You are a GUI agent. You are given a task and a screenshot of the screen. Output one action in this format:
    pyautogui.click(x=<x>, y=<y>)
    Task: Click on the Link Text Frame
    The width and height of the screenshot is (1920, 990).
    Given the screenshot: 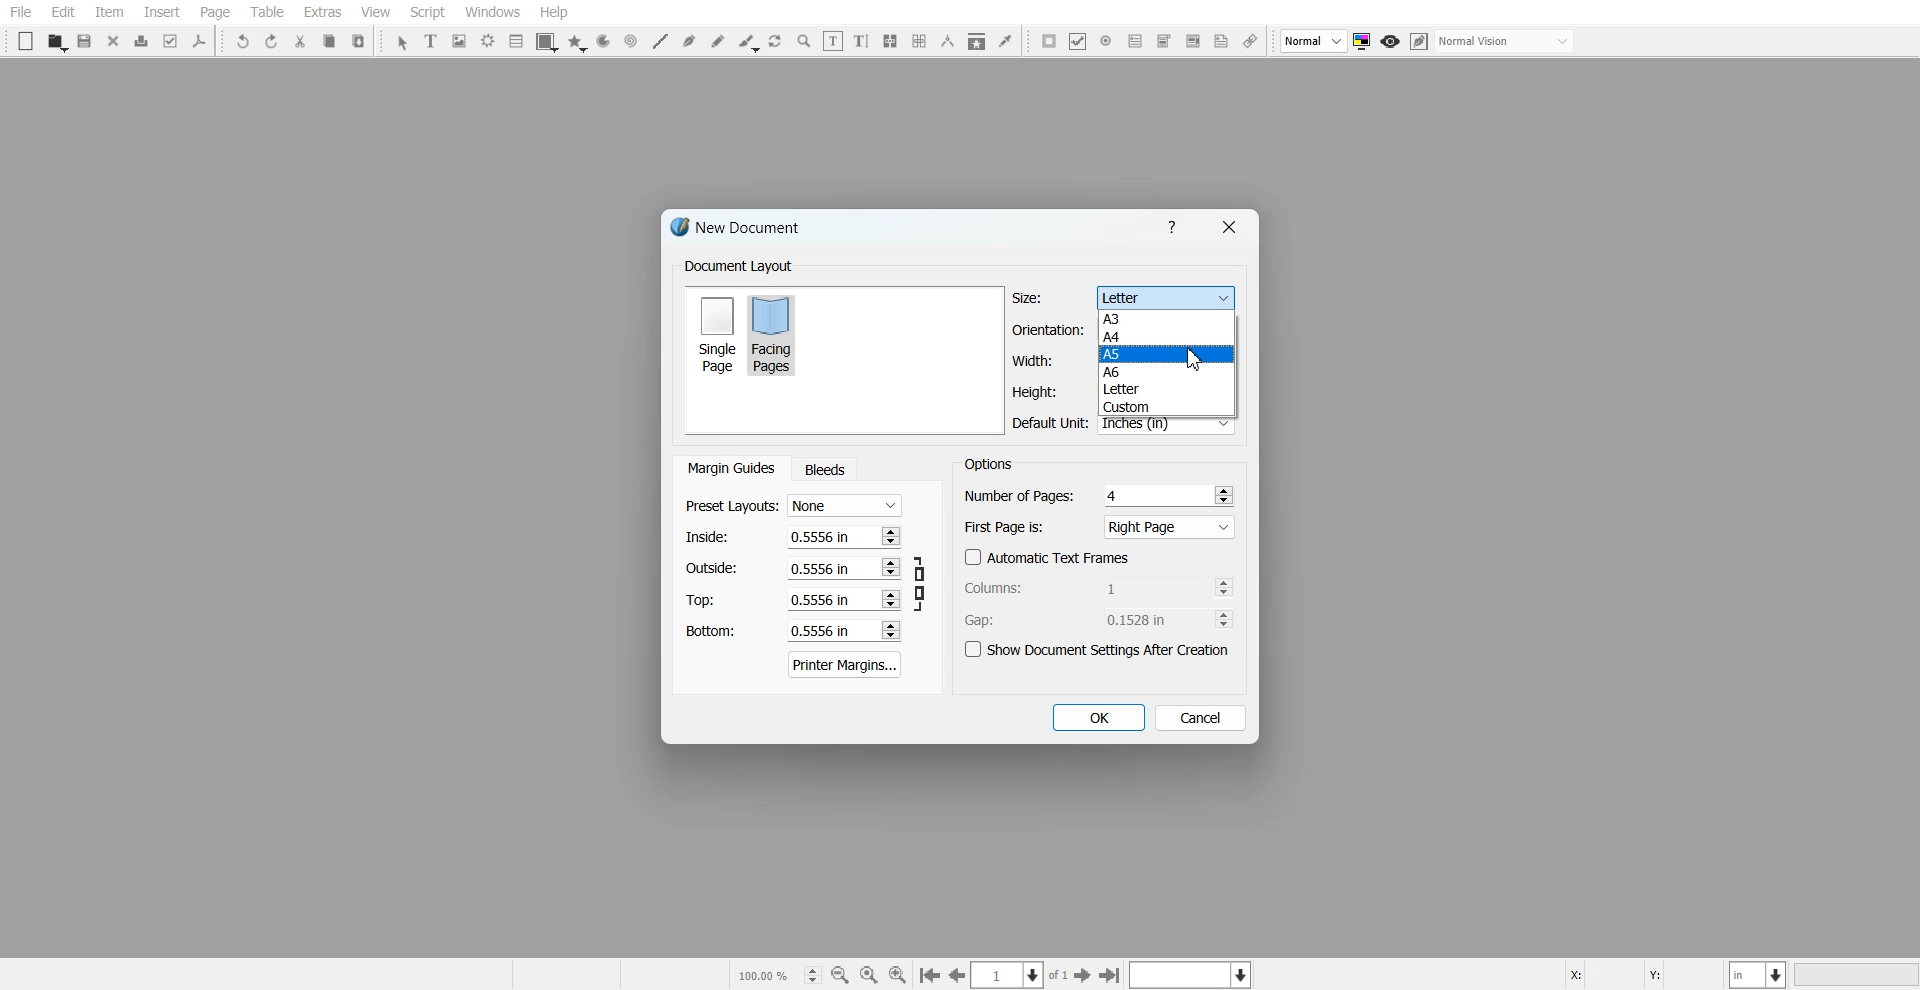 What is the action you would take?
    pyautogui.click(x=890, y=41)
    